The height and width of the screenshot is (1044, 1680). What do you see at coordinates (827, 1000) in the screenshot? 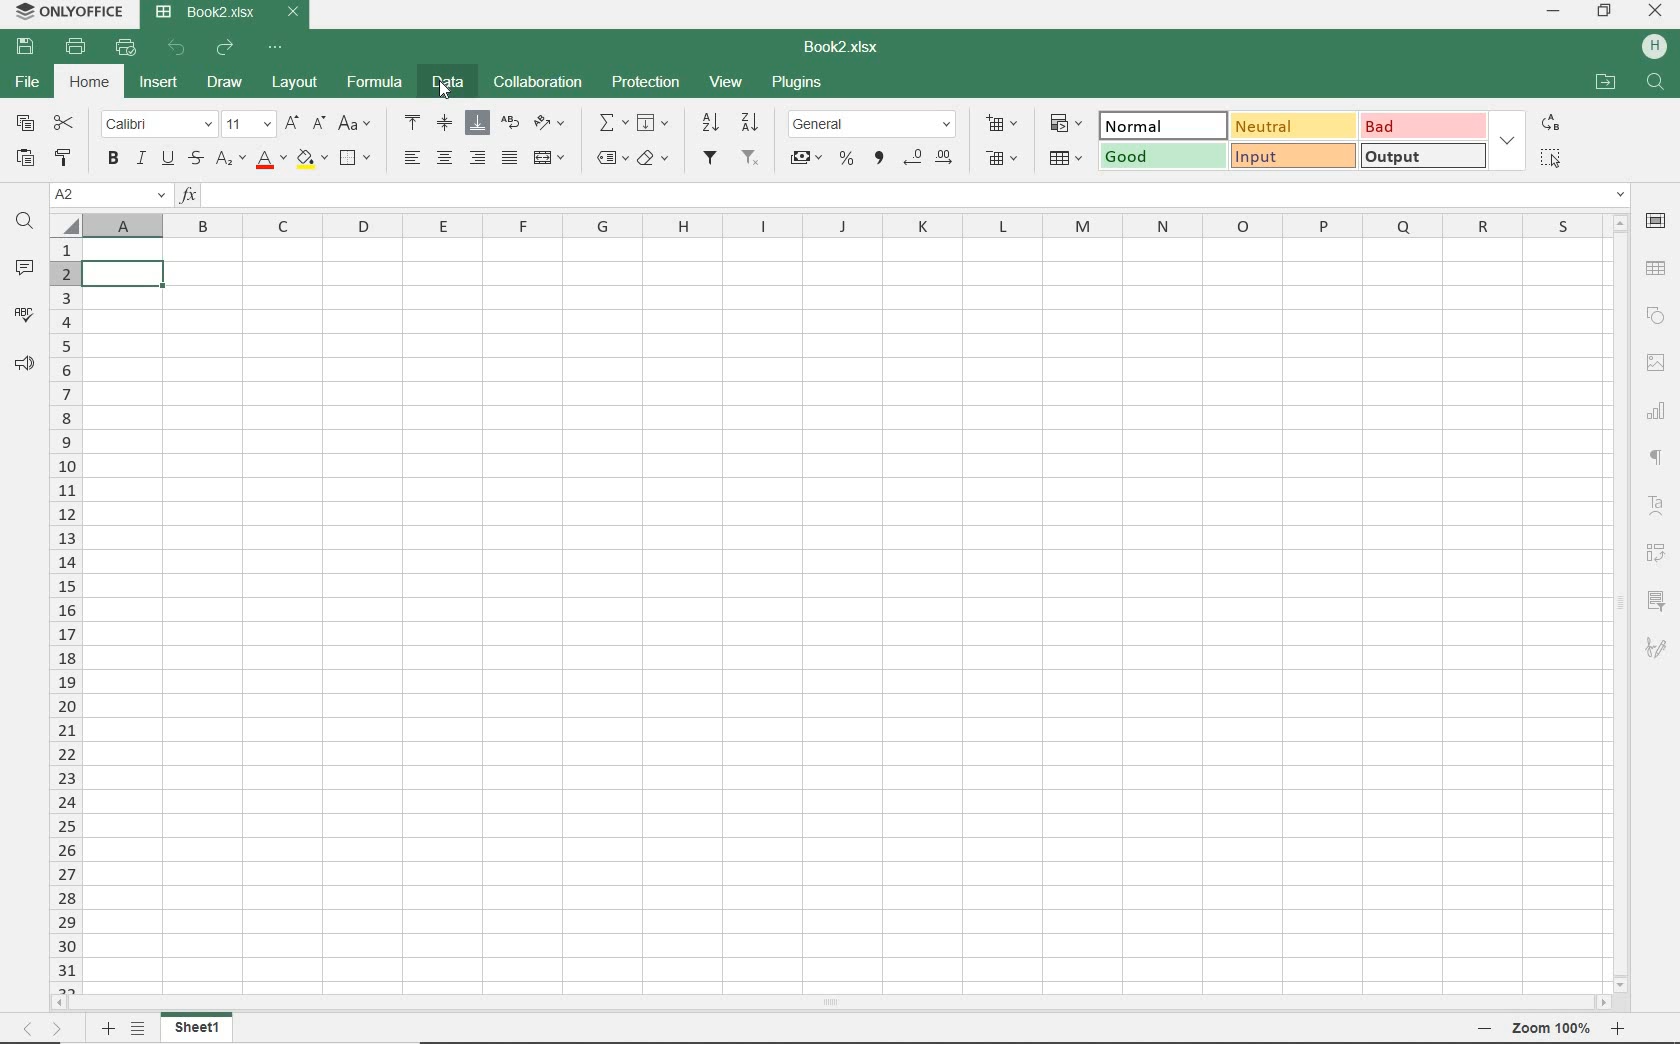
I see `SCROLLBAR` at bounding box center [827, 1000].